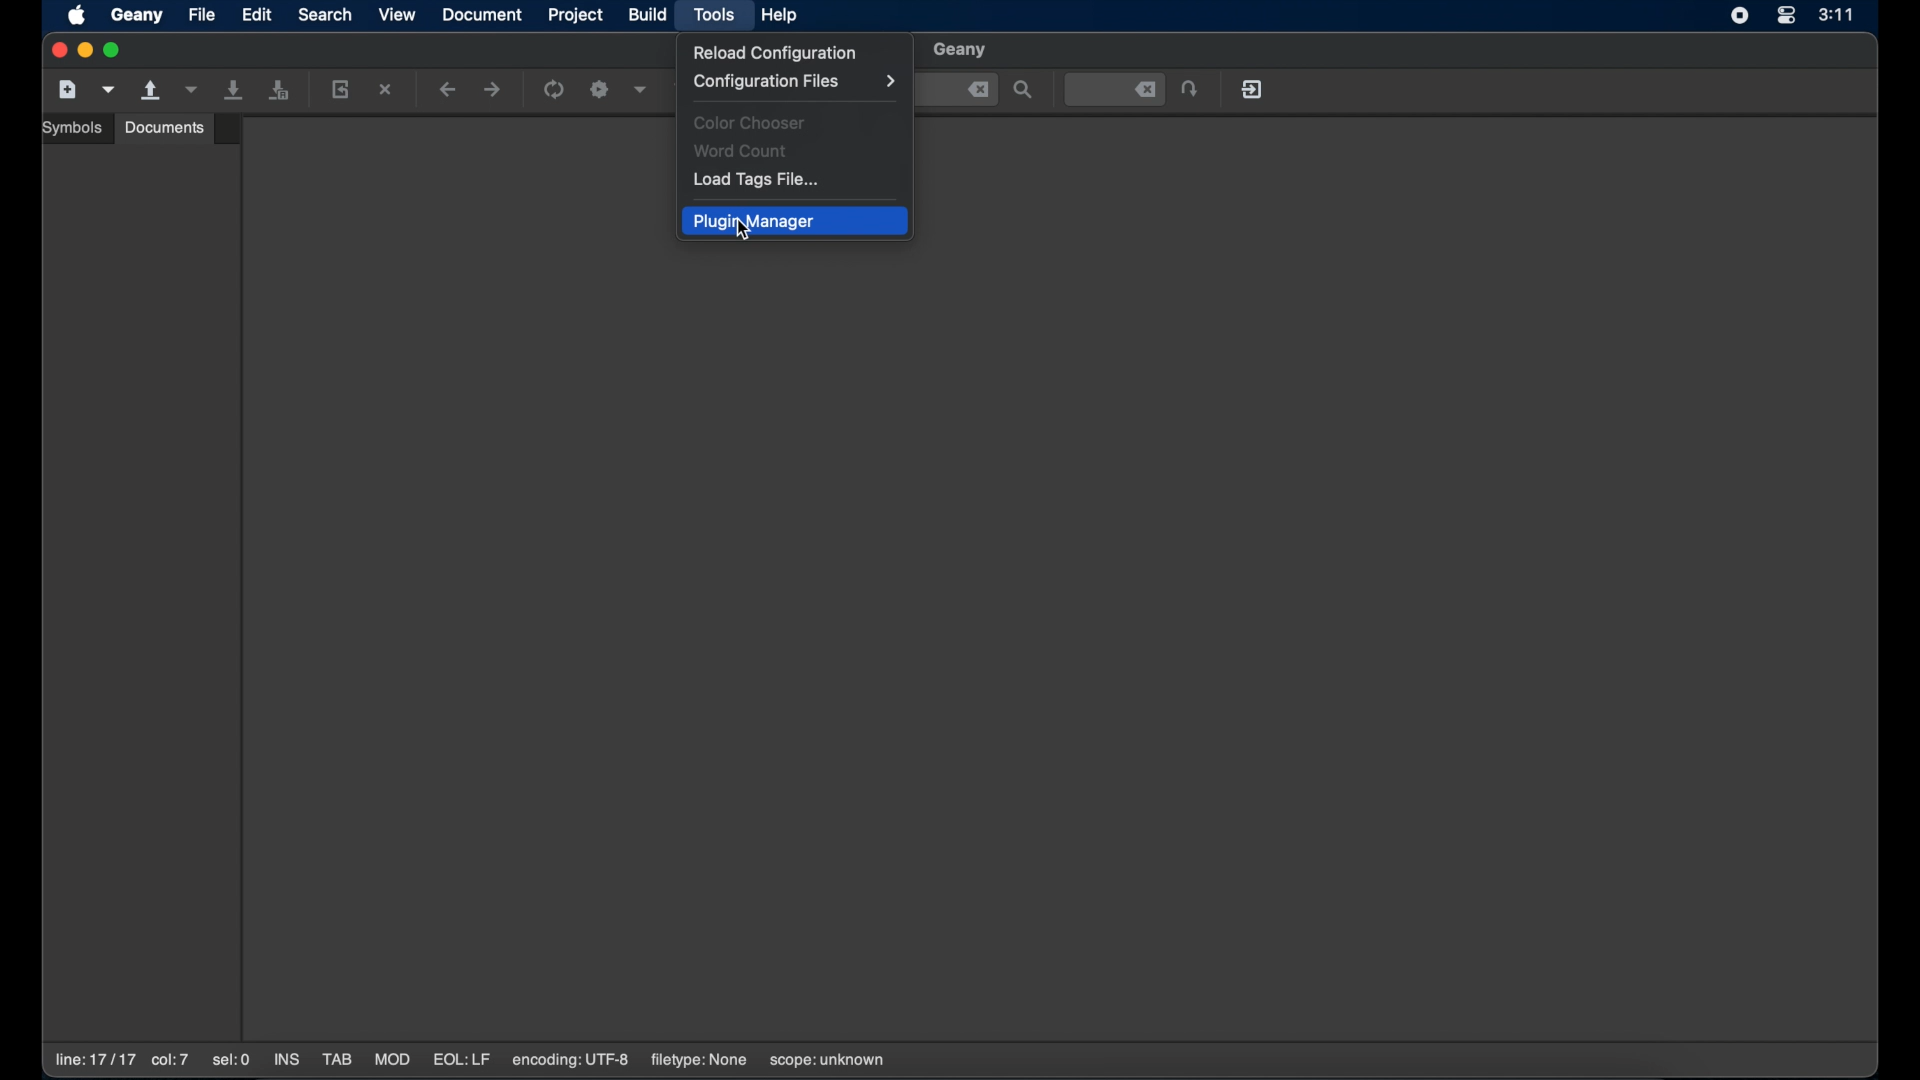  What do you see at coordinates (169, 1061) in the screenshot?
I see `co:7` at bounding box center [169, 1061].